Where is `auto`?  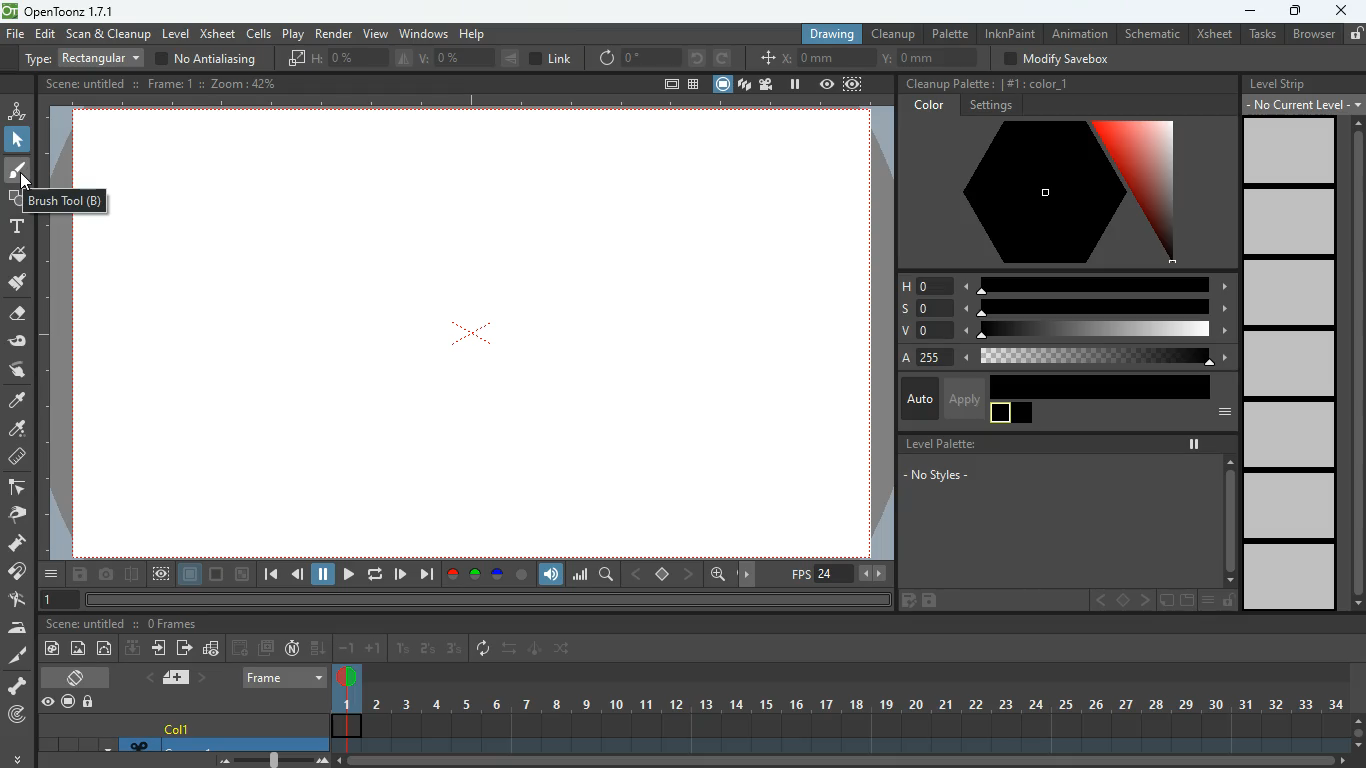
auto is located at coordinates (917, 400).